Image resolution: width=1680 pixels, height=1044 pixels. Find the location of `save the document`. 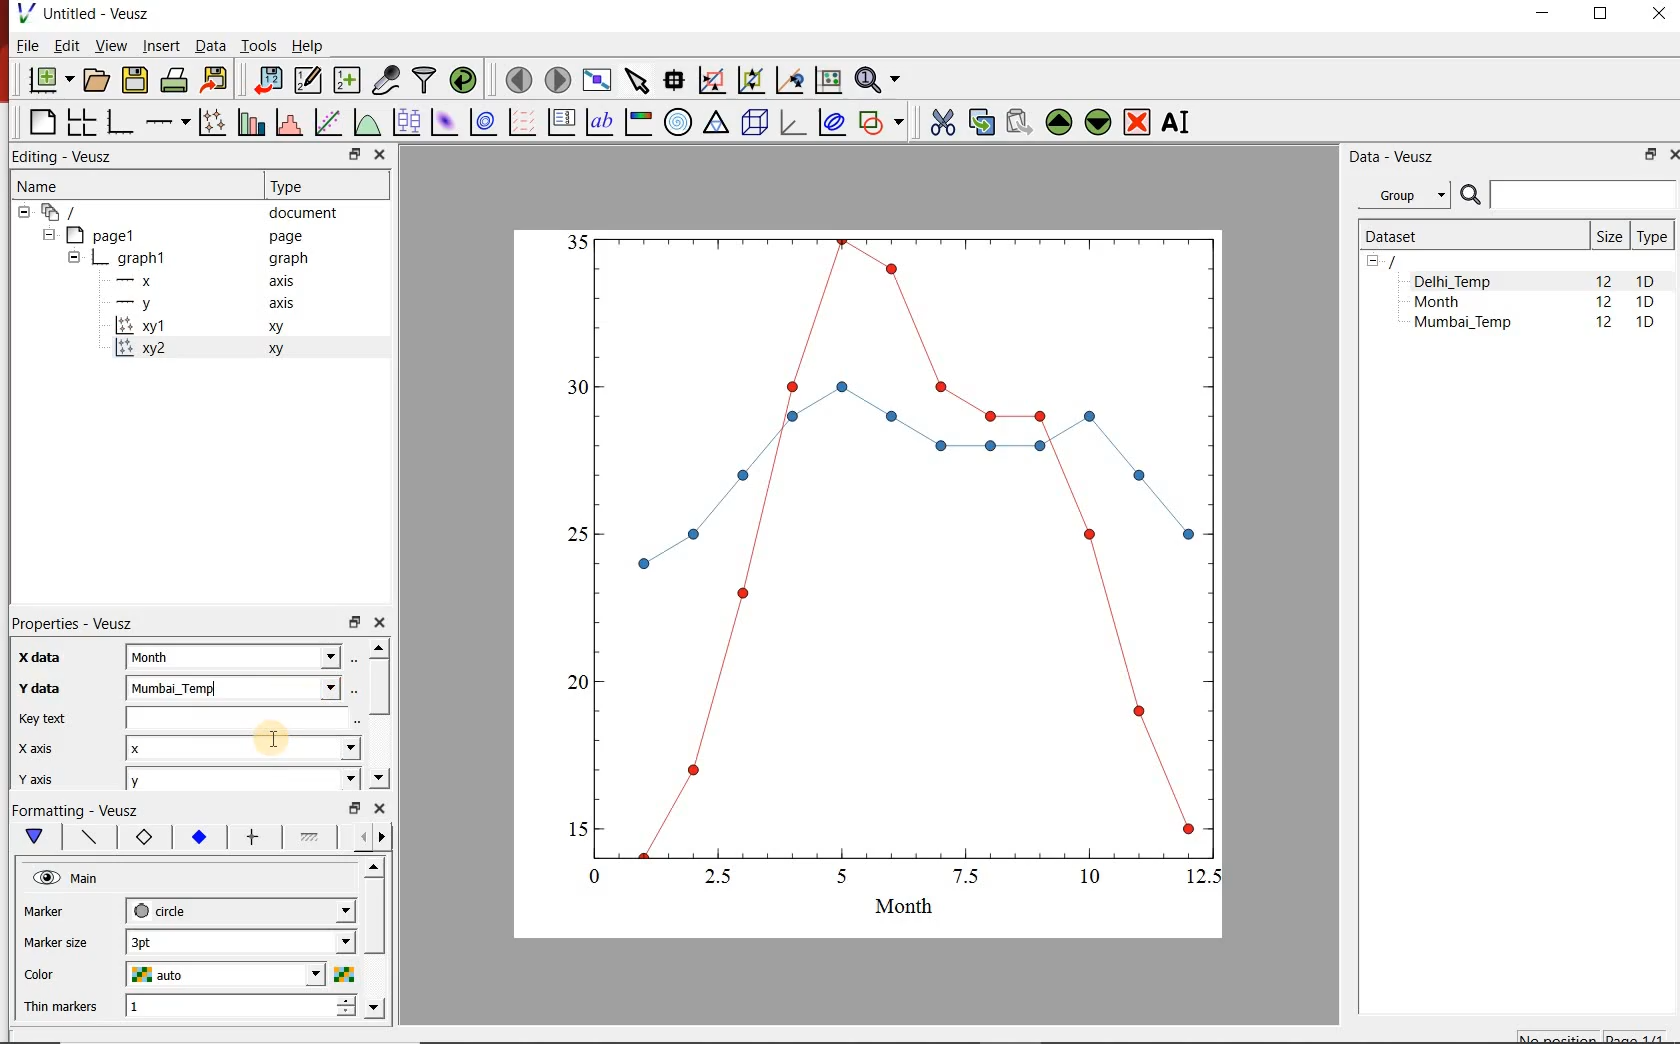

save the document is located at coordinates (134, 81).